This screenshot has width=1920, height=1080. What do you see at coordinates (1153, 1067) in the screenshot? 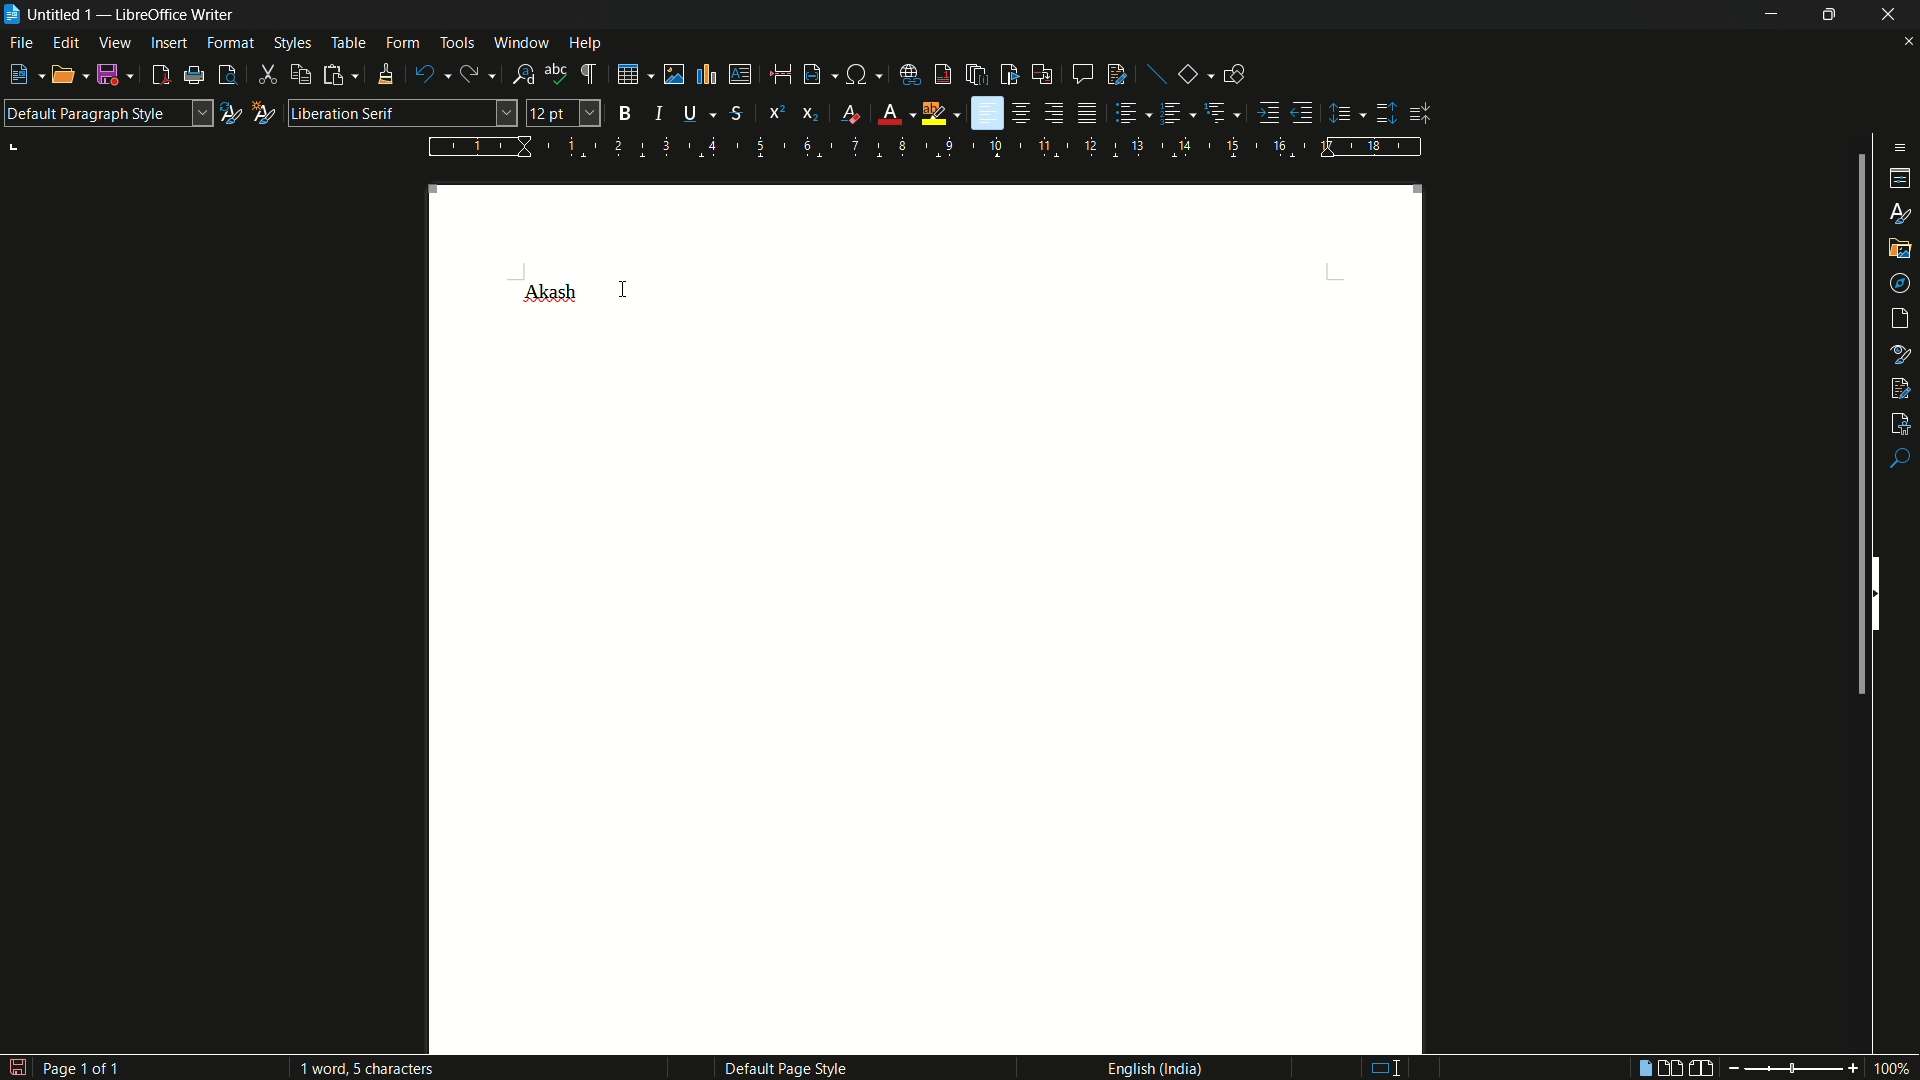
I see `language` at bounding box center [1153, 1067].